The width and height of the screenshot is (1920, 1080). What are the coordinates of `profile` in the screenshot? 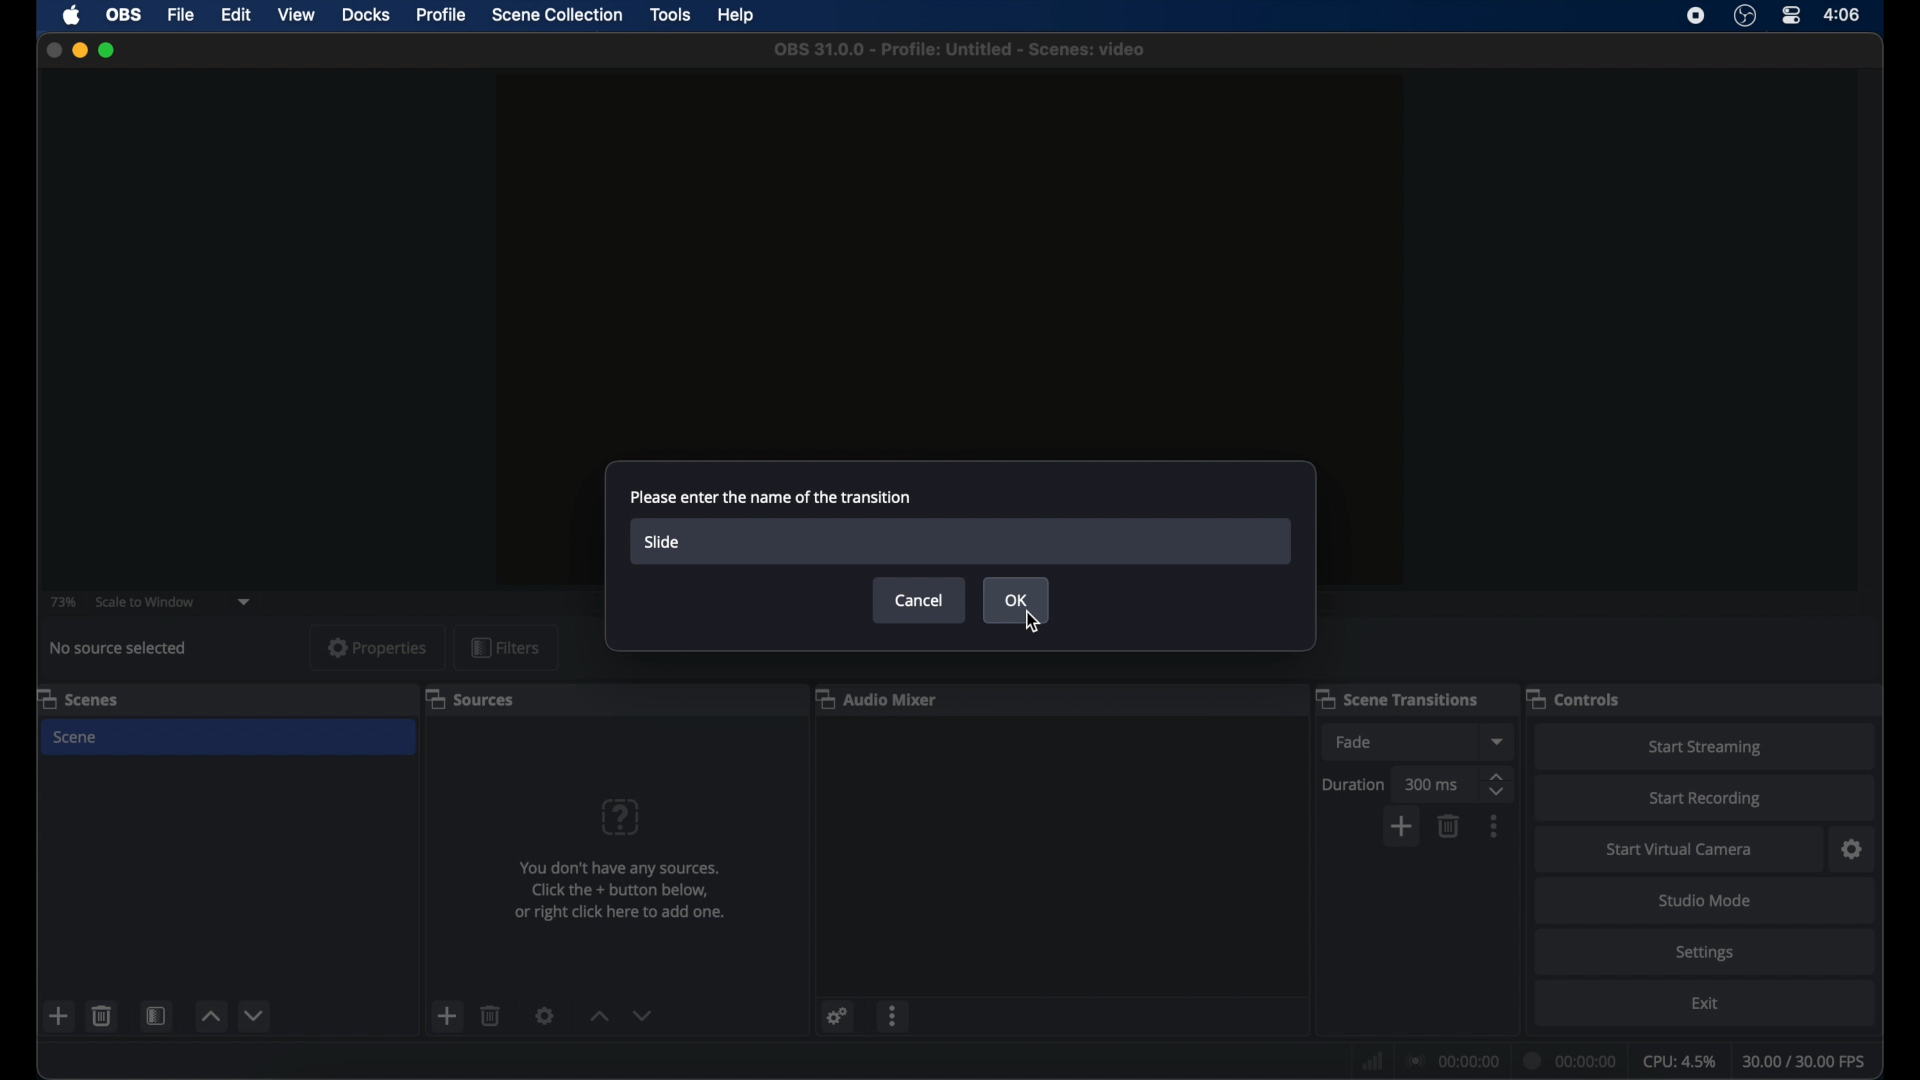 It's located at (443, 15).